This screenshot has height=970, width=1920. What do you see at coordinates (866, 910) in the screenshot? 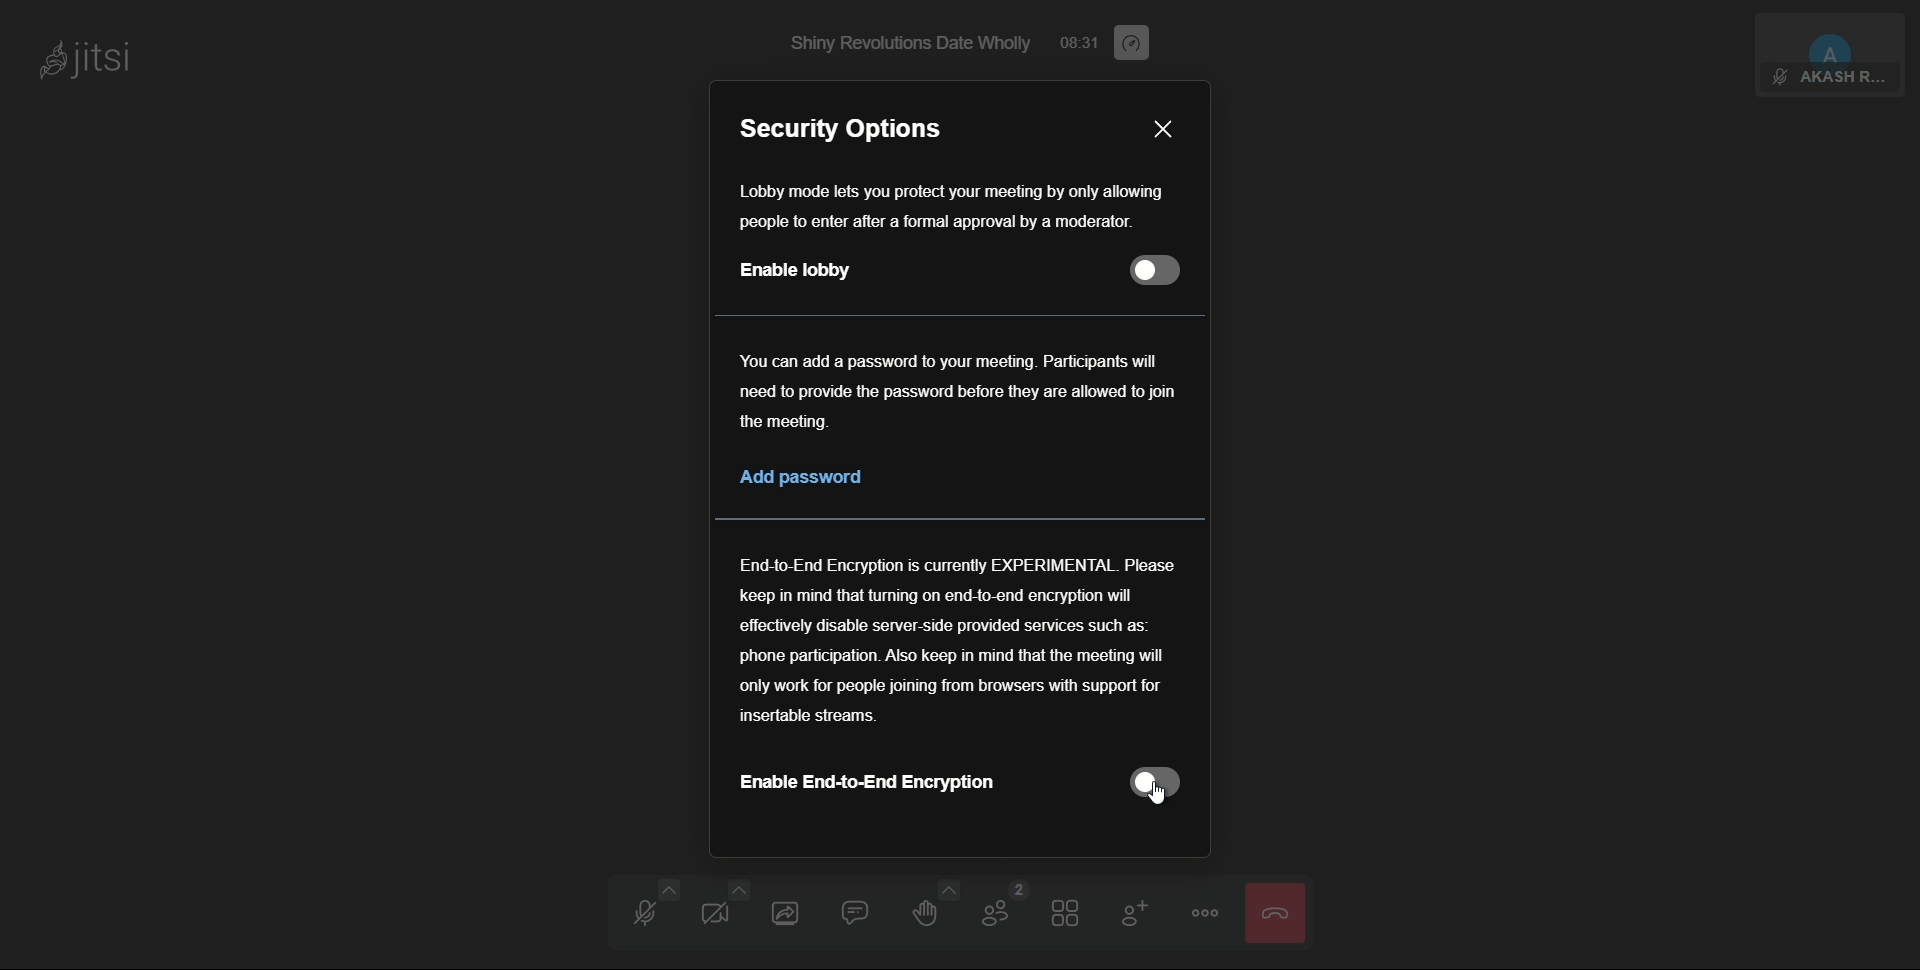
I see `open chat` at bounding box center [866, 910].